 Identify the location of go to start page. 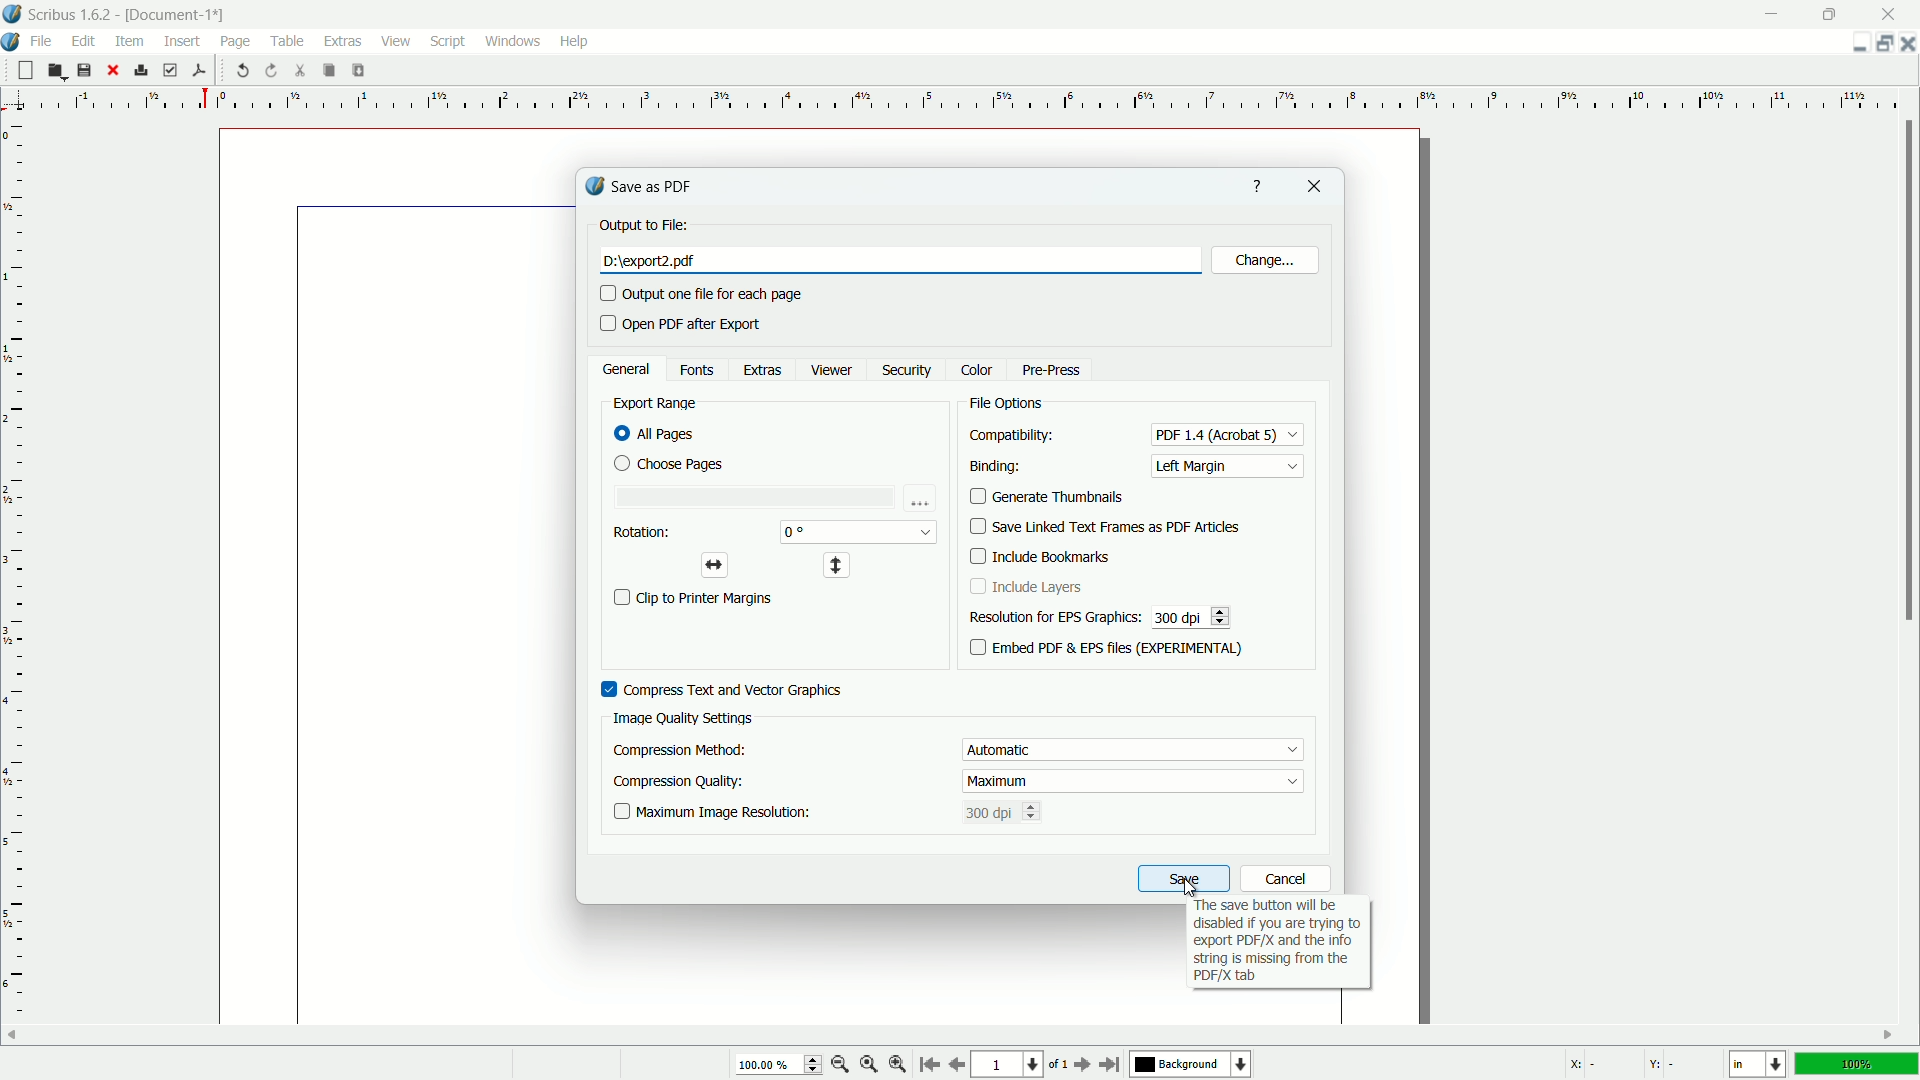
(925, 1063).